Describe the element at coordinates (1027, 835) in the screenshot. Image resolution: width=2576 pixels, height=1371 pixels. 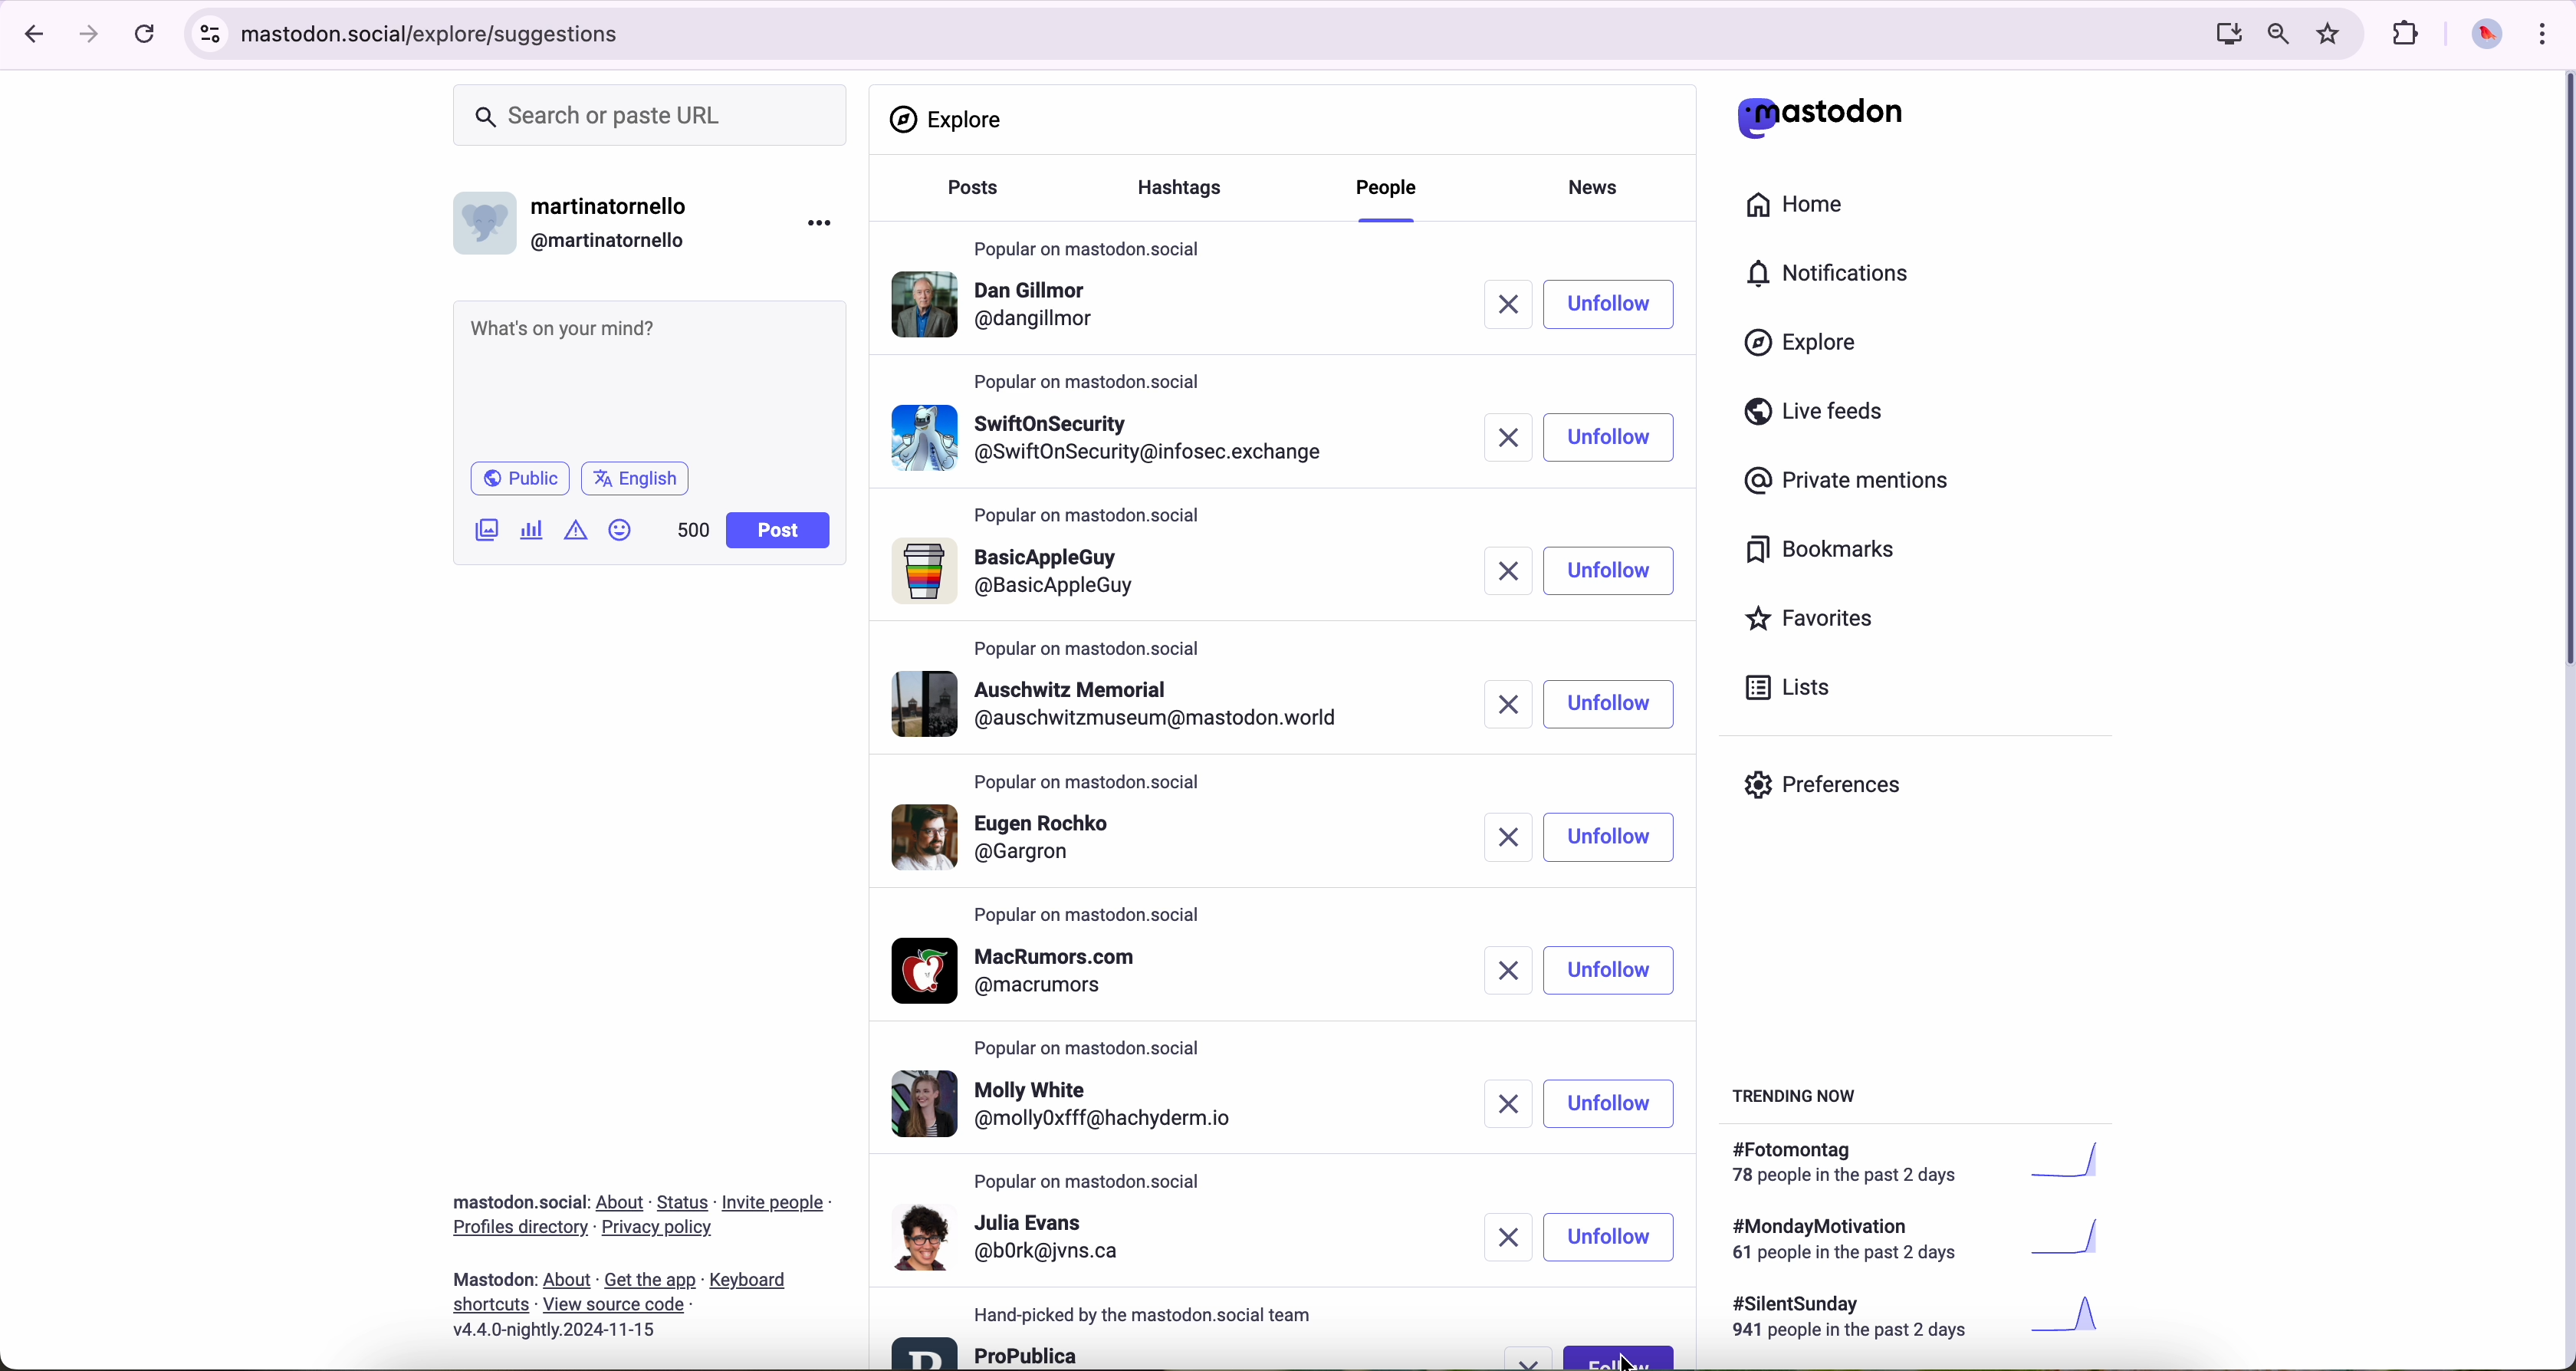
I see `profile` at that location.